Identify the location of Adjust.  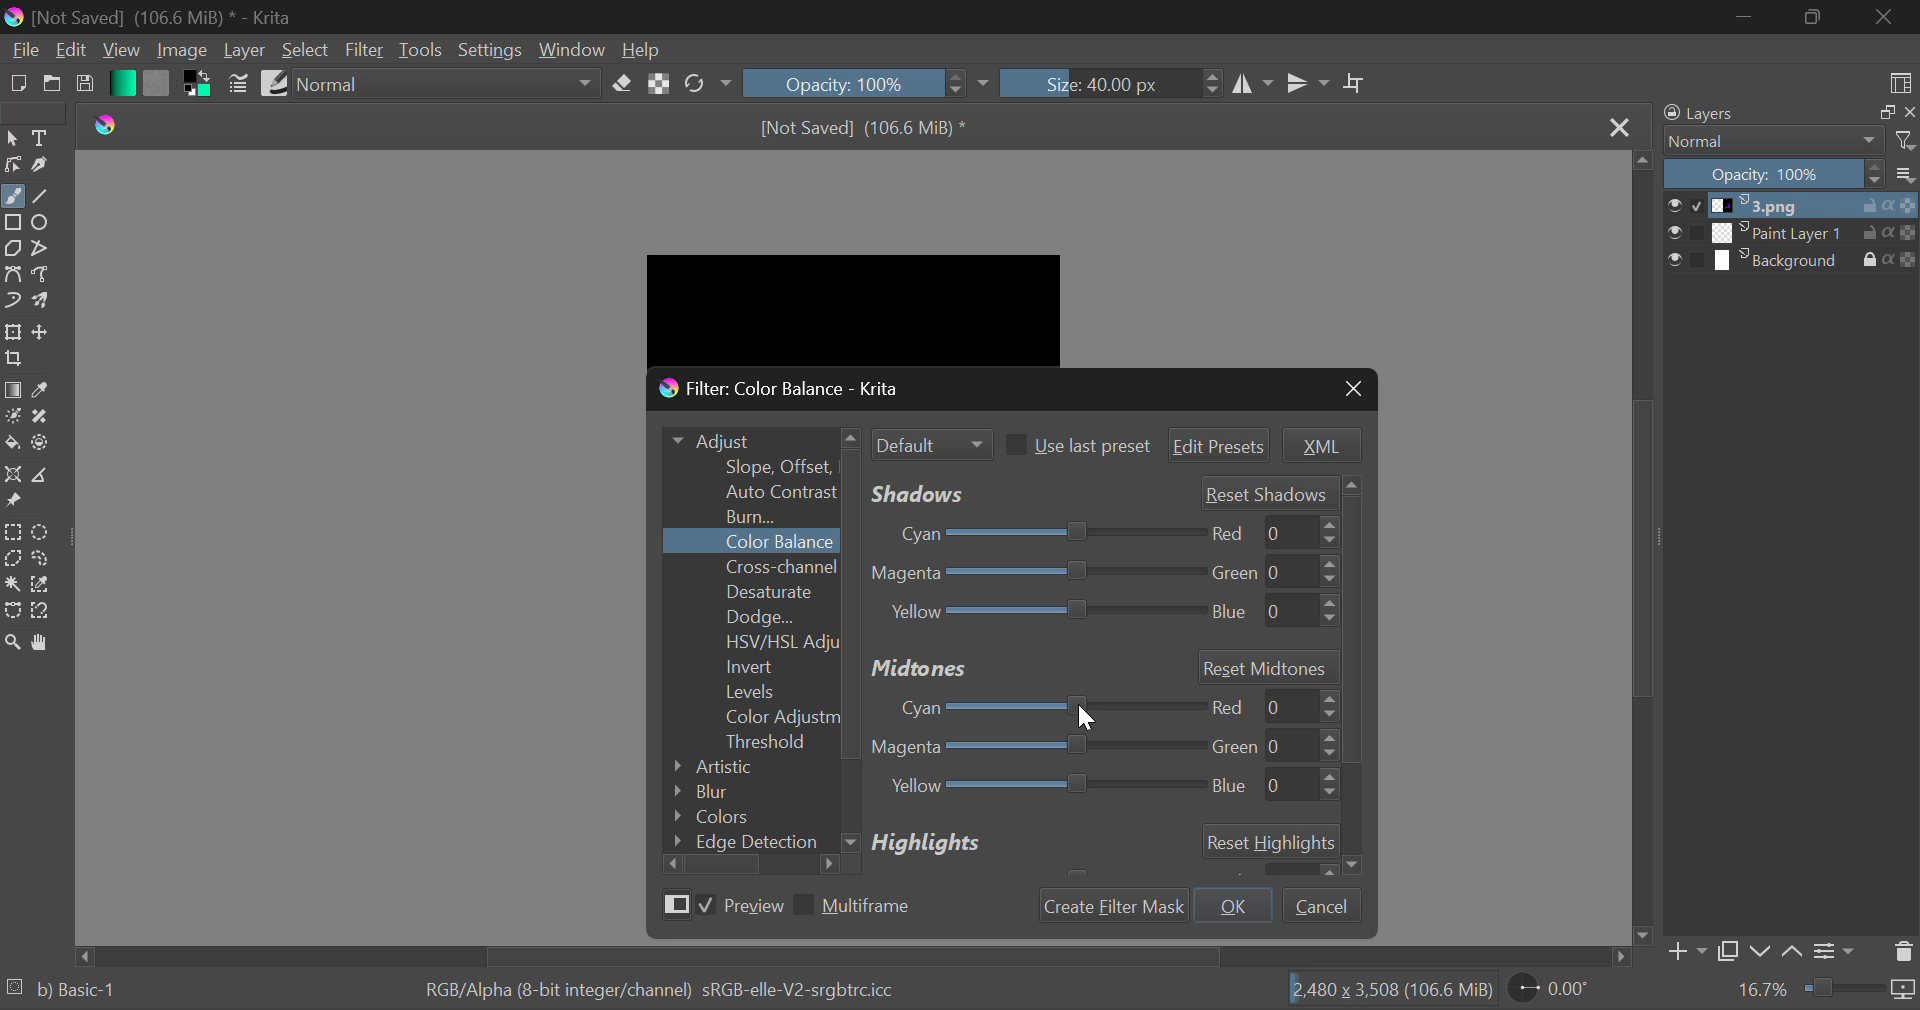
(758, 442).